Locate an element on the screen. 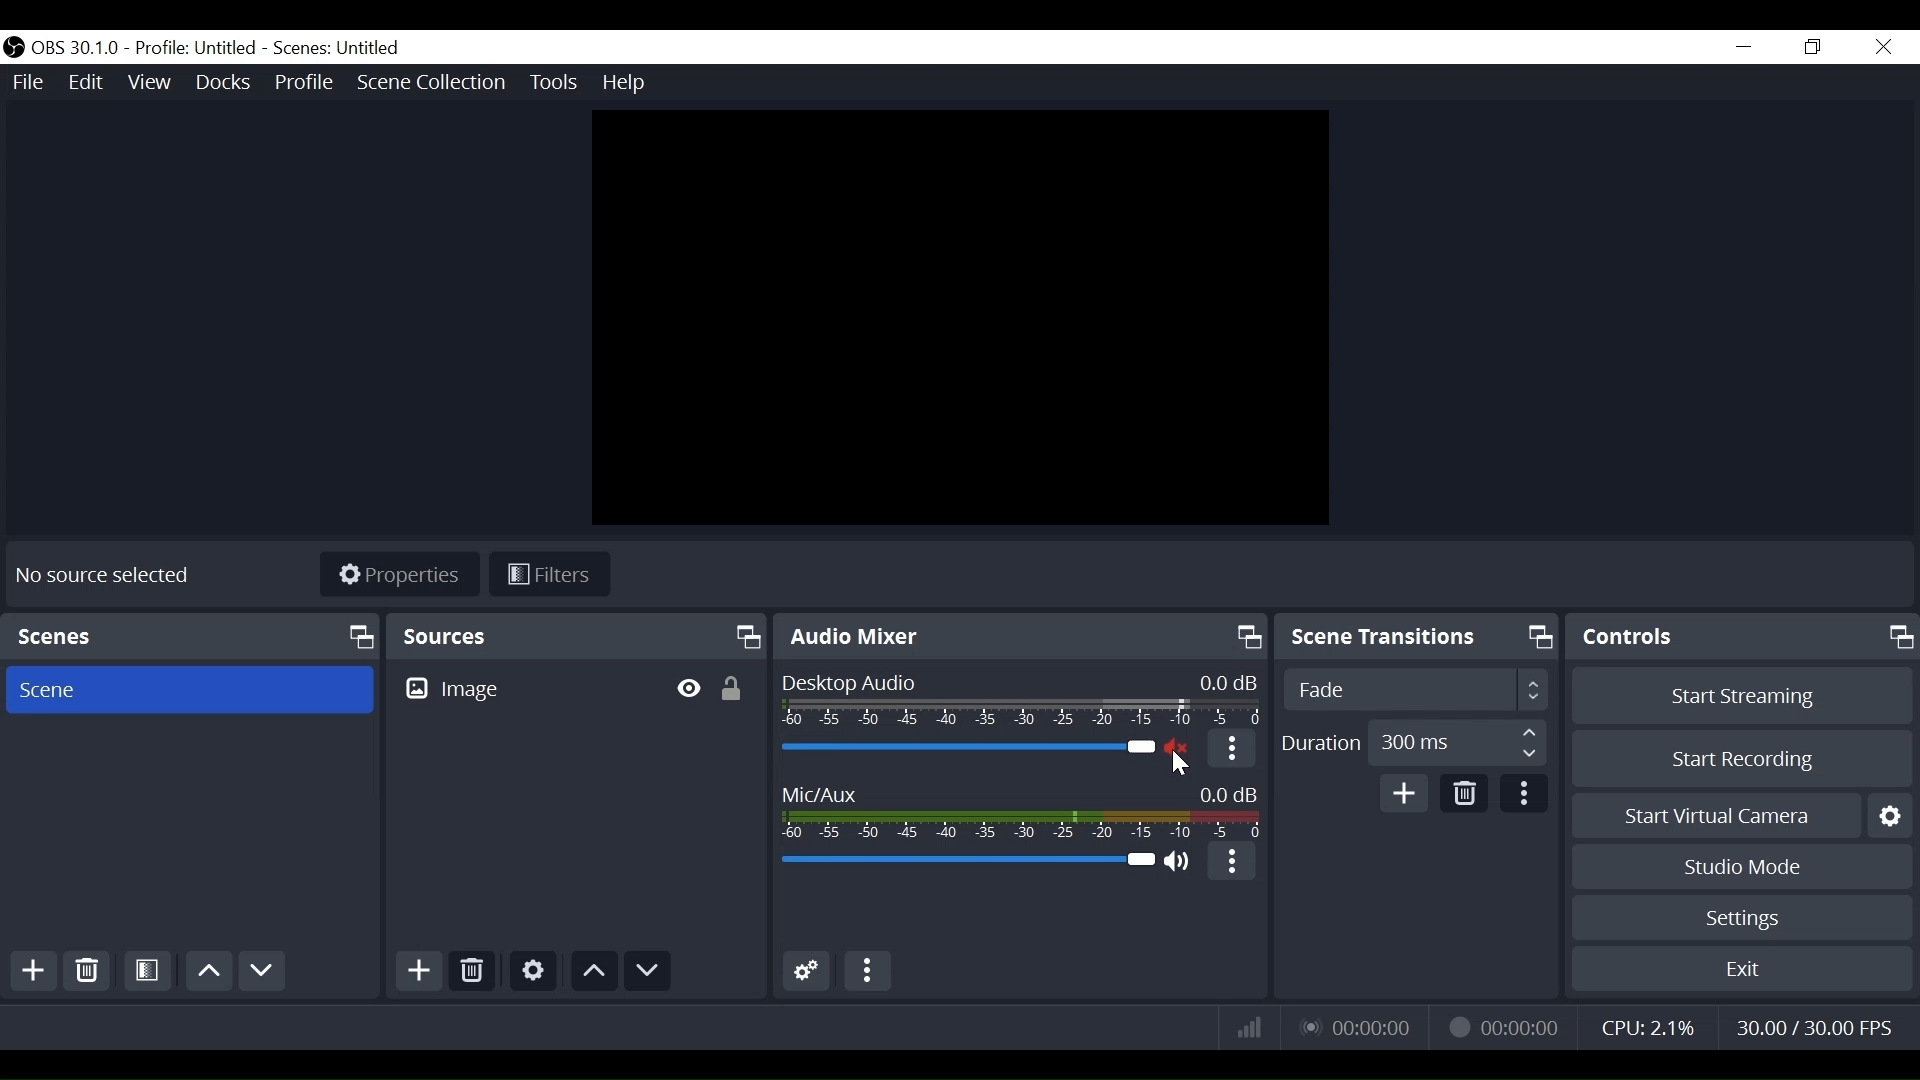 The height and width of the screenshot is (1080, 1920). Audio Muted is located at coordinates (1181, 752).